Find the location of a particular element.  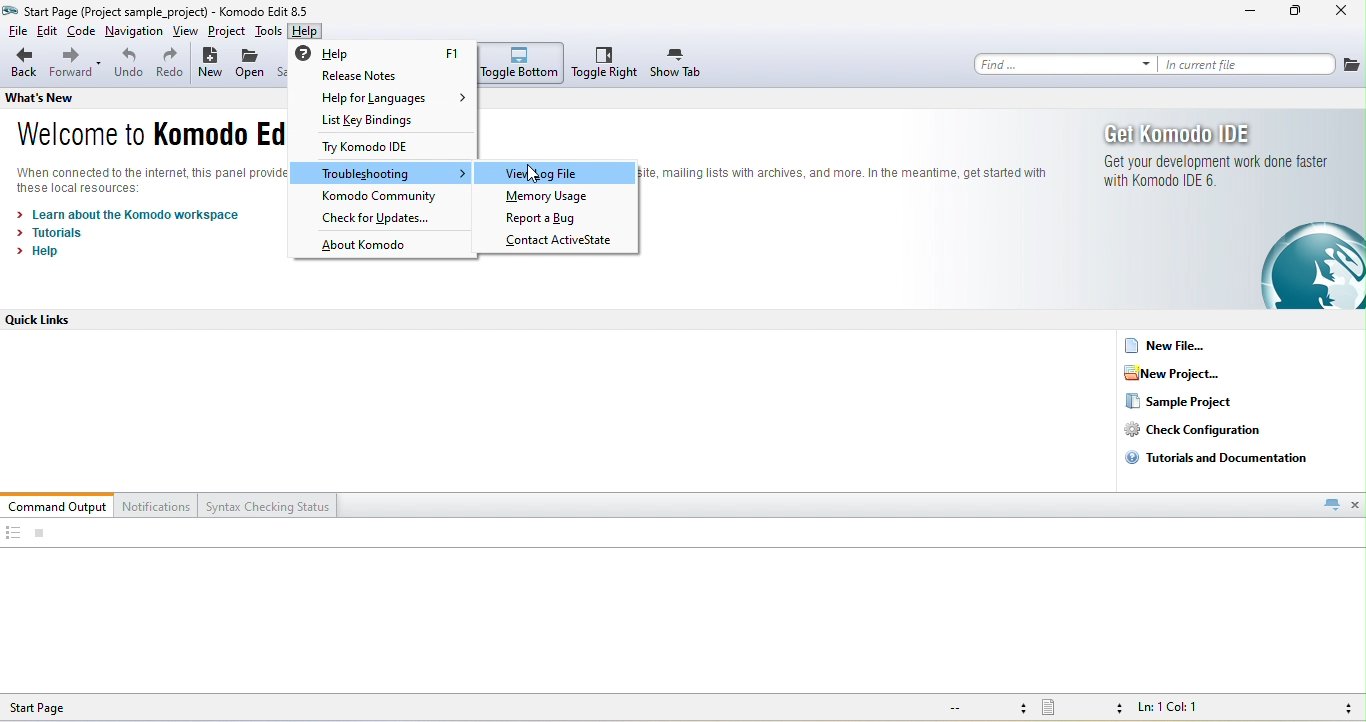

close is located at coordinates (1343, 13).